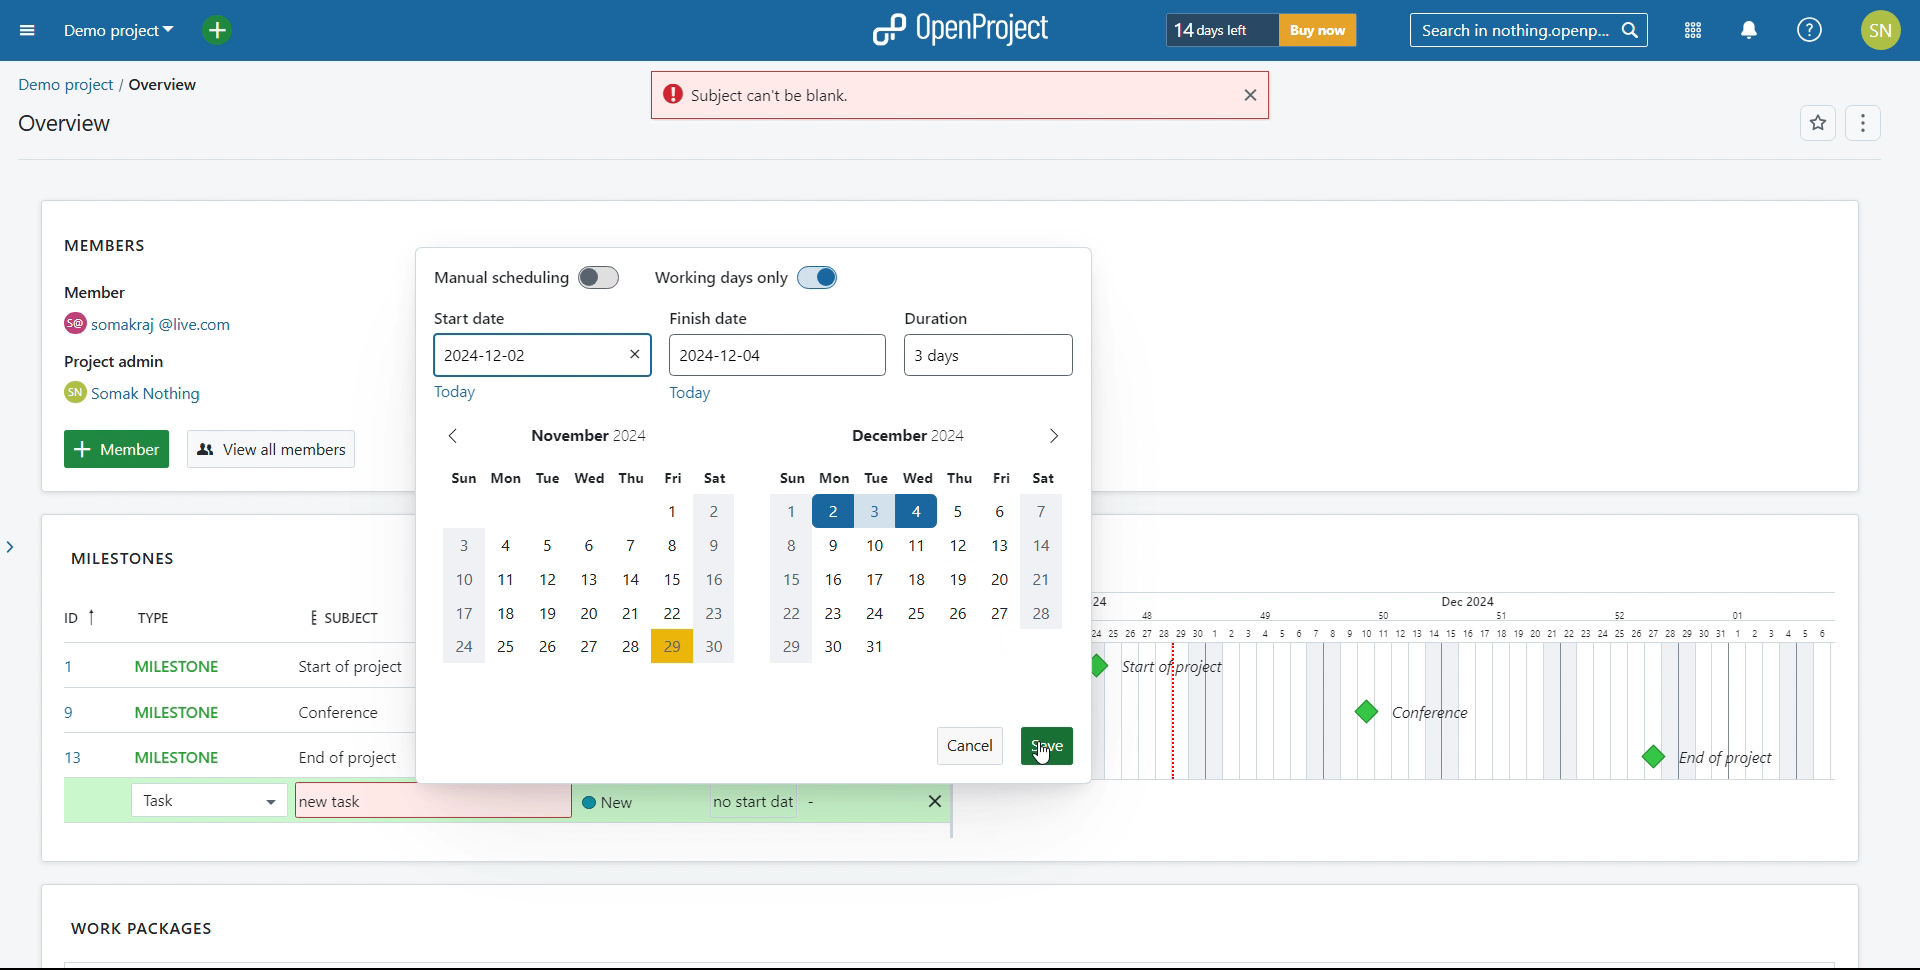 This screenshot has height=970, width=1920. I want to click on work packages, so click(154, 929).